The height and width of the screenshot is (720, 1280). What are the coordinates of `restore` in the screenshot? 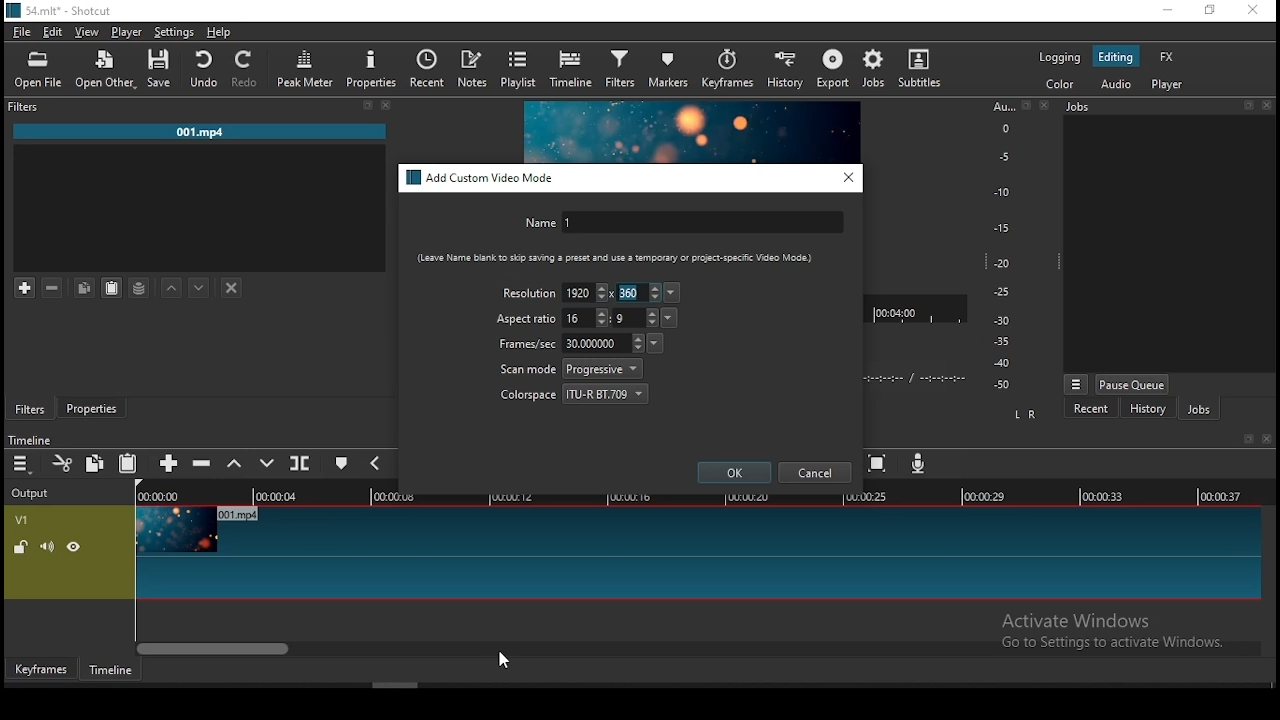 It's located at (1248, 106).